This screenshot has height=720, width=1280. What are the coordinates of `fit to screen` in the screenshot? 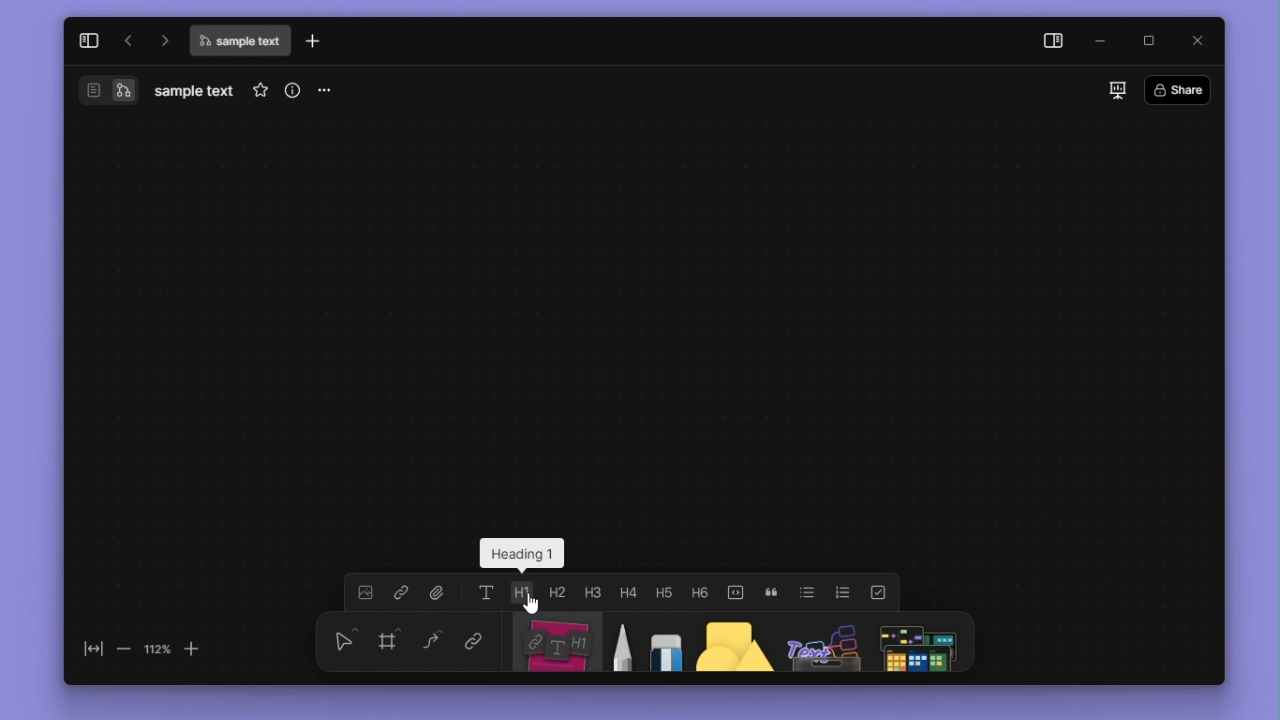 It's located at (94, 649).